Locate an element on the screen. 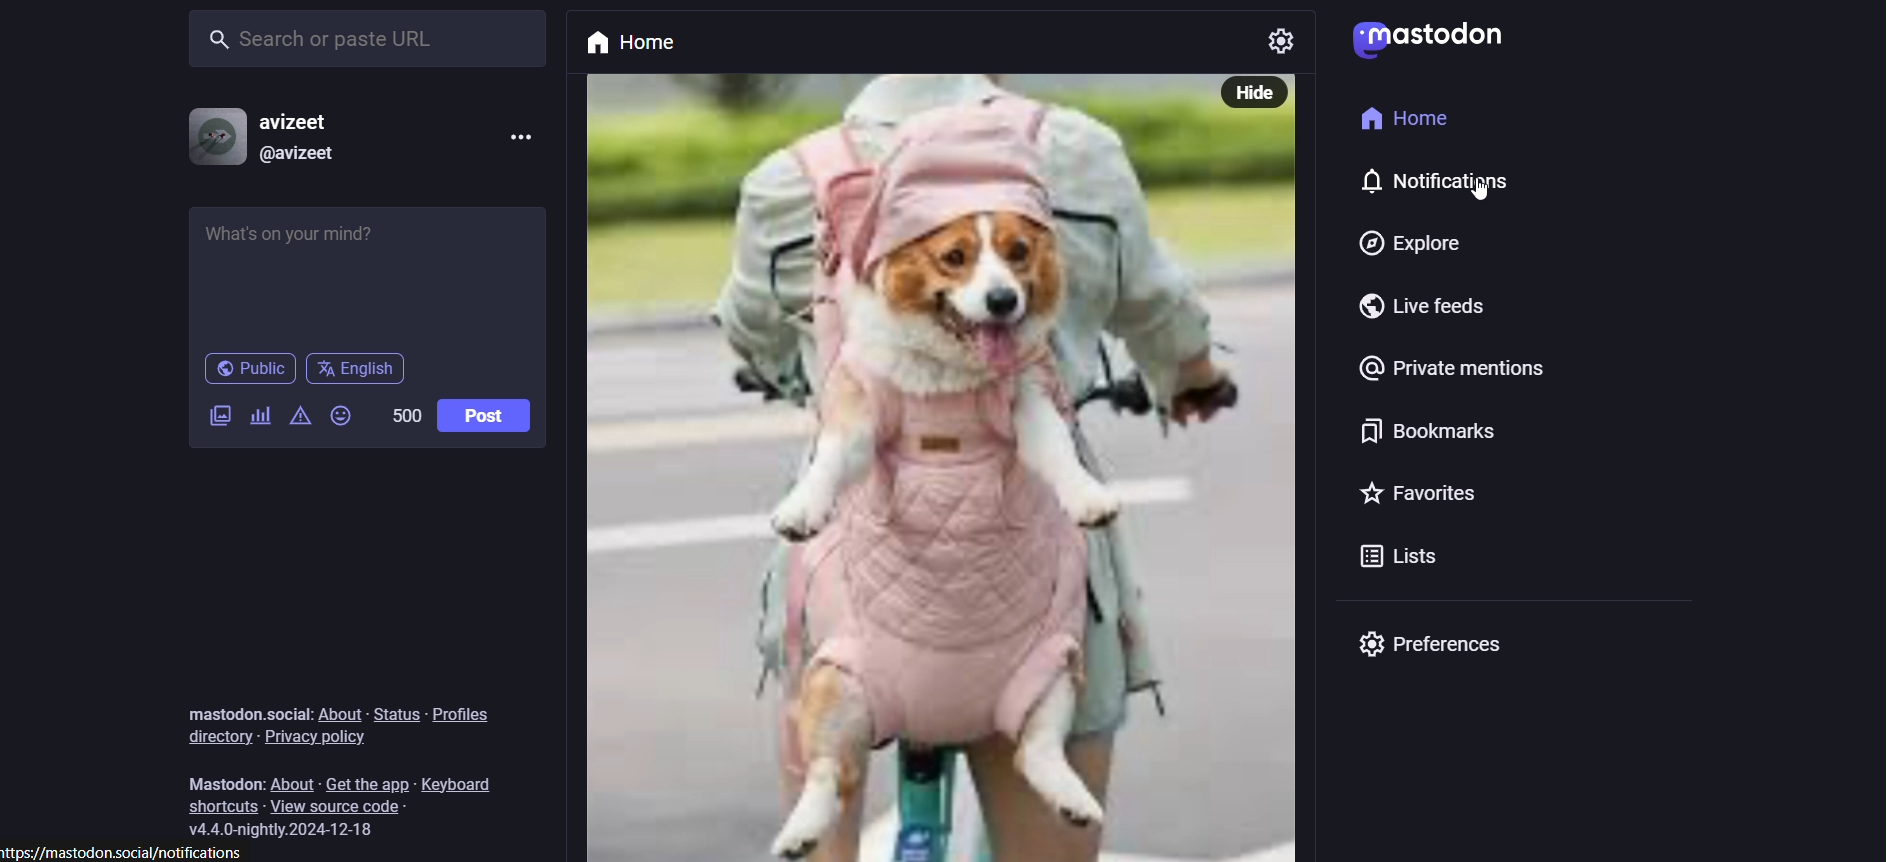 Image resolution: width=1886 pixels, height=862 pixels. directory is located at coordinates (215, 737).